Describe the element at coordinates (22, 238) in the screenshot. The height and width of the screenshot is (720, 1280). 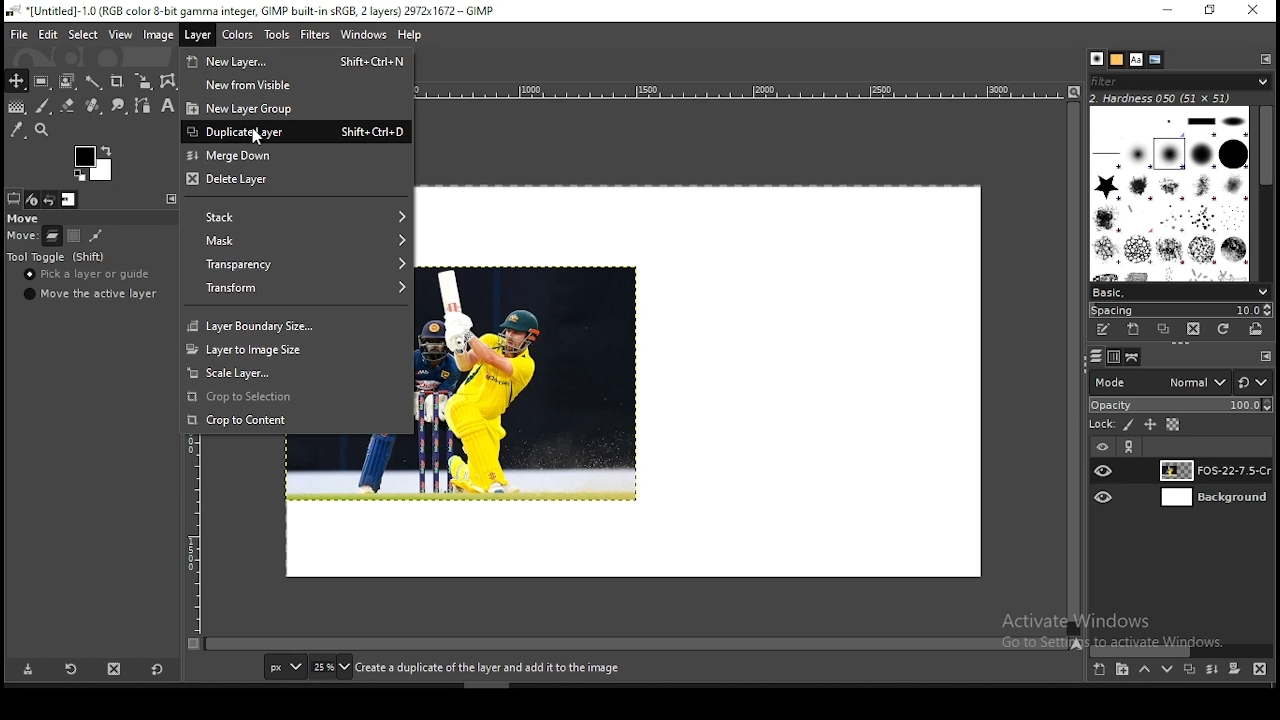
I see `move` at that location.